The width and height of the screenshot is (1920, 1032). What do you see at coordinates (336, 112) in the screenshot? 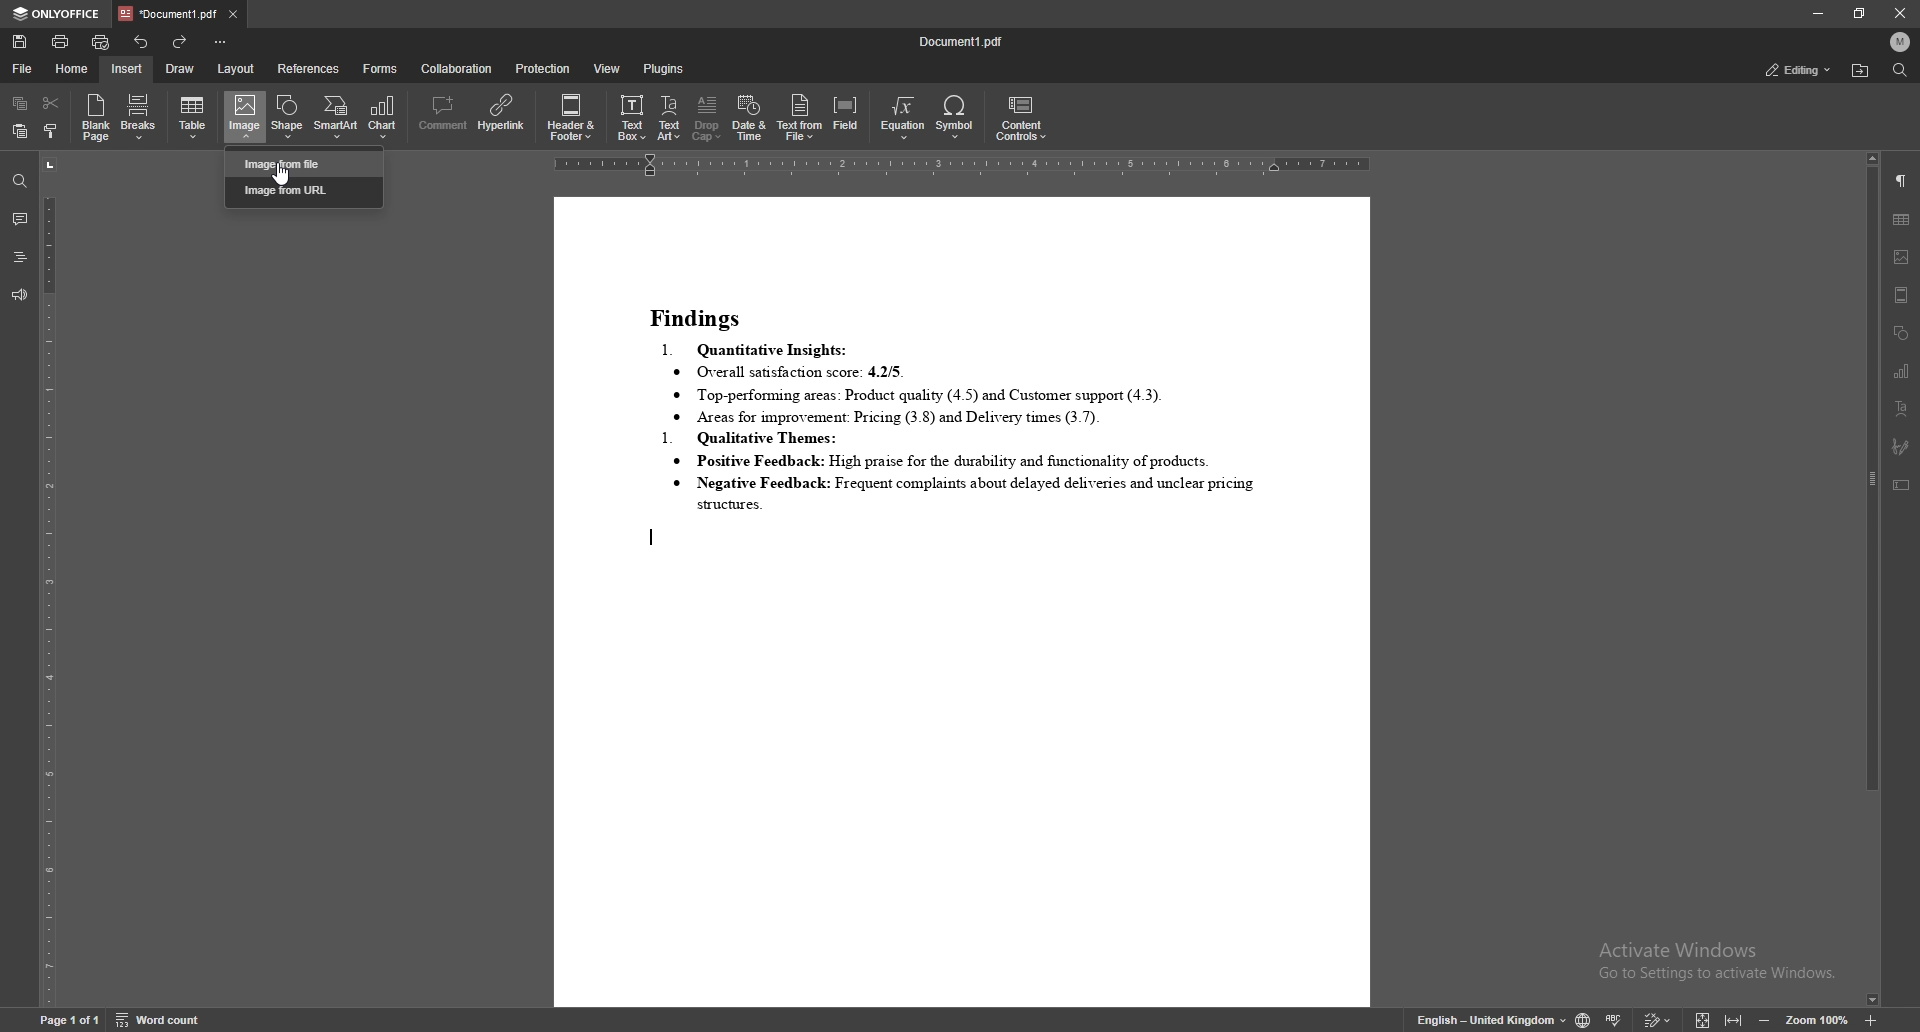
I see `smart art` at bounding box center [336, 112].